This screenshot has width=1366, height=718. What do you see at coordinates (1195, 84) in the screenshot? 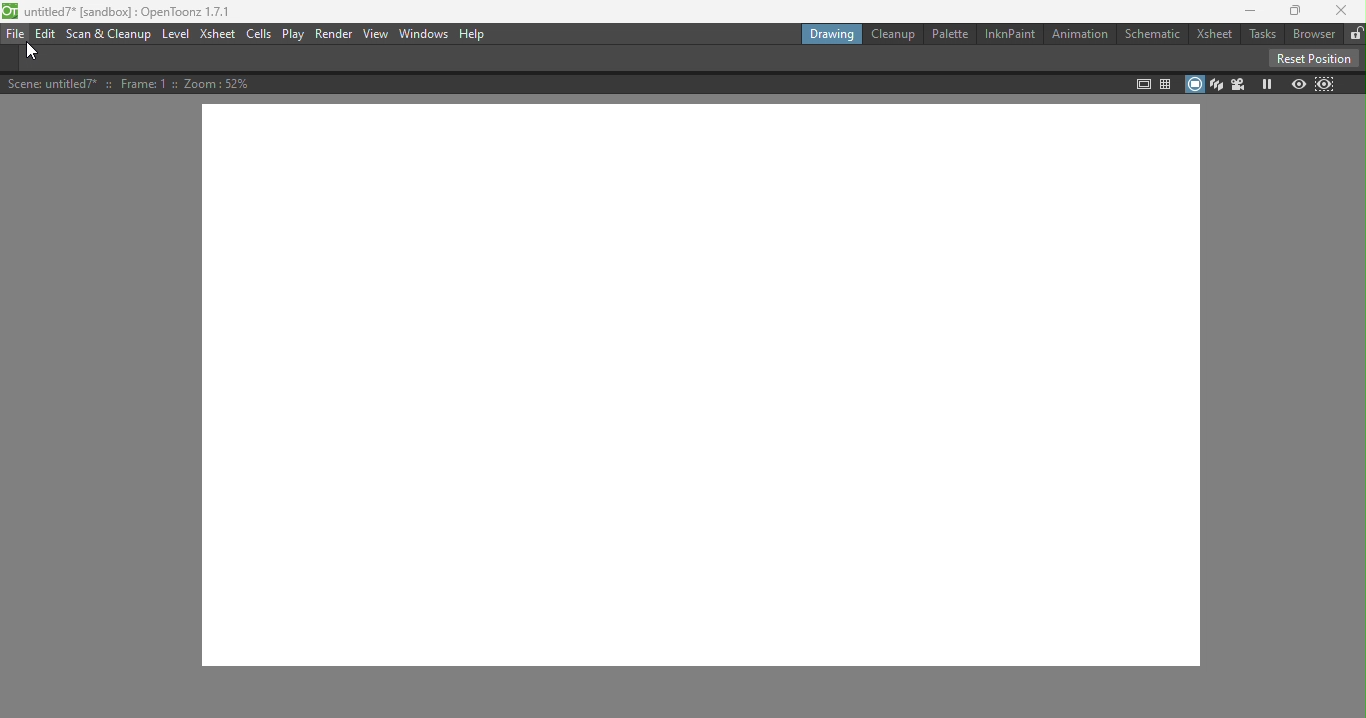
I see `Camera stand view` at bounding box center [1195, 84].